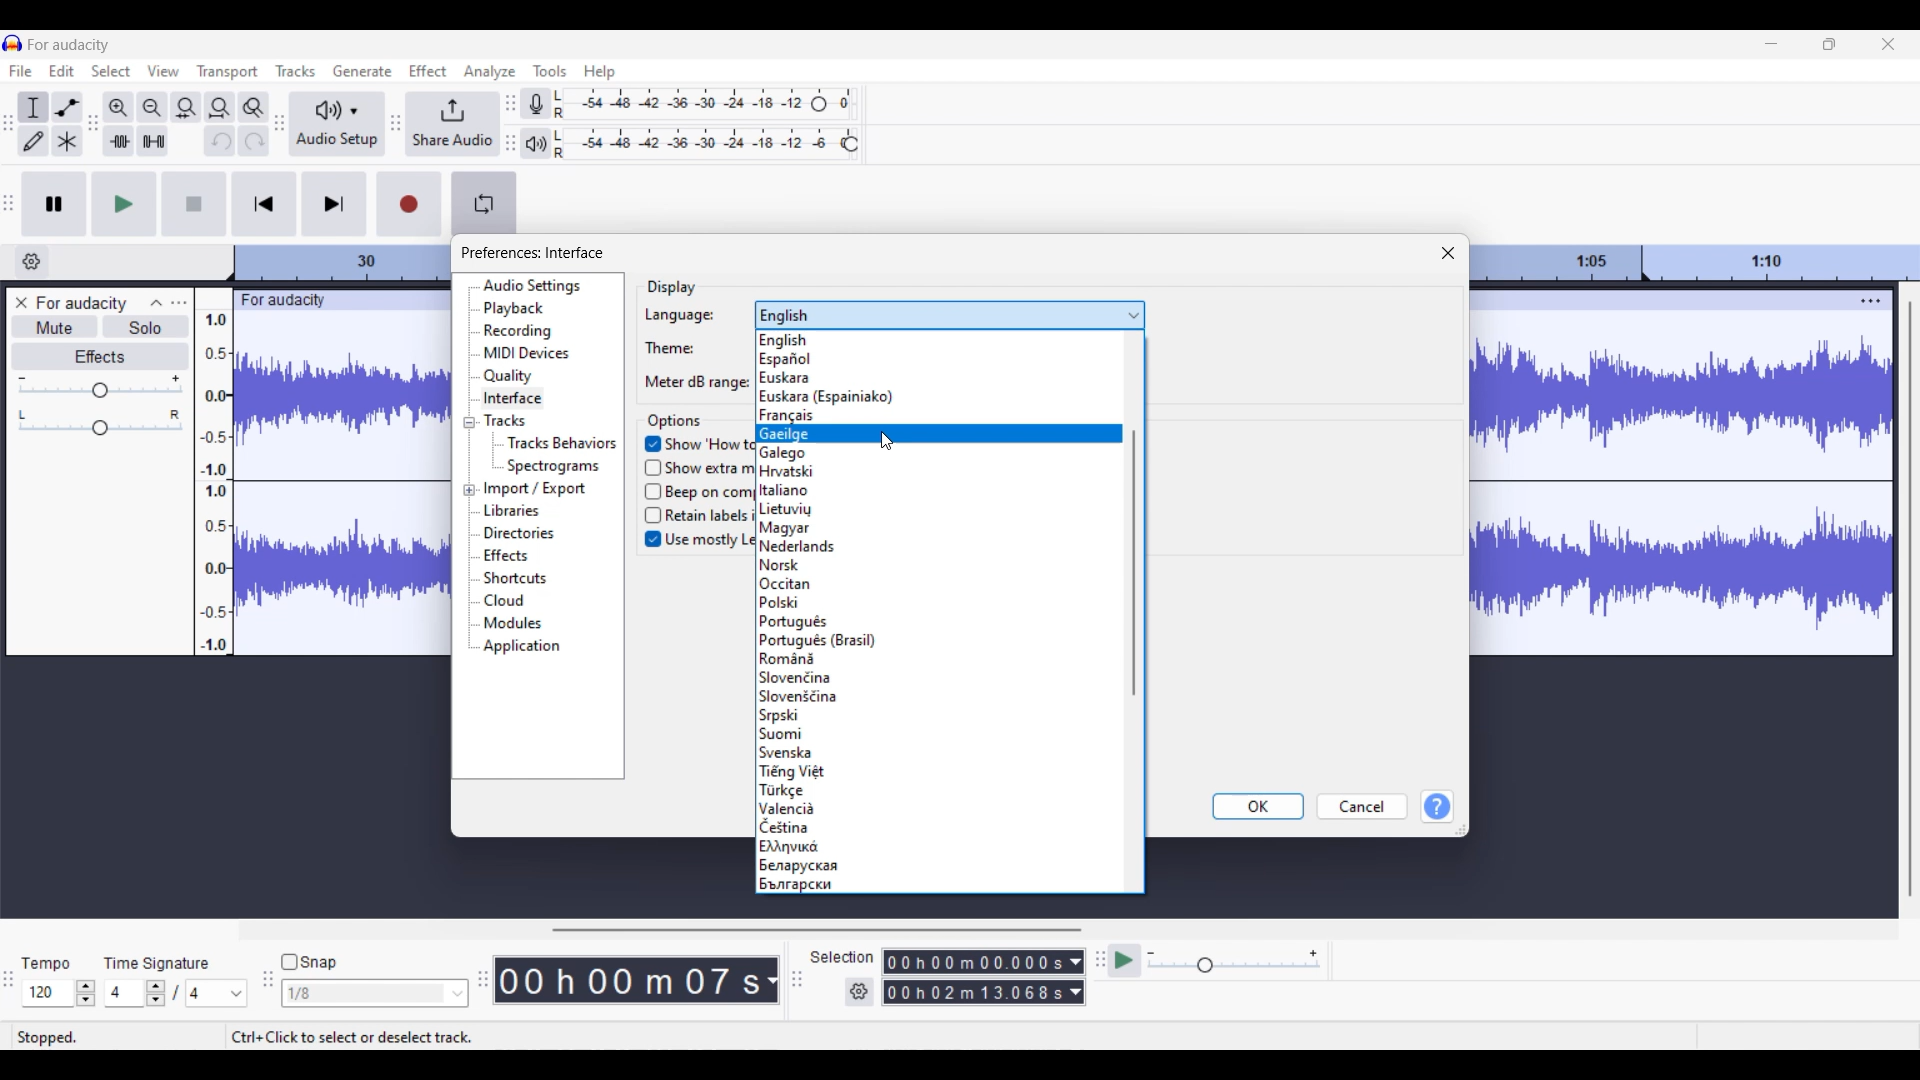 The height and width of the screenshot is (1080, 1920). Describe the element at coordinates (688, 543) in the screenshot. I see `Use mostly Left-to-Right layouts in RTL languages` at that location.